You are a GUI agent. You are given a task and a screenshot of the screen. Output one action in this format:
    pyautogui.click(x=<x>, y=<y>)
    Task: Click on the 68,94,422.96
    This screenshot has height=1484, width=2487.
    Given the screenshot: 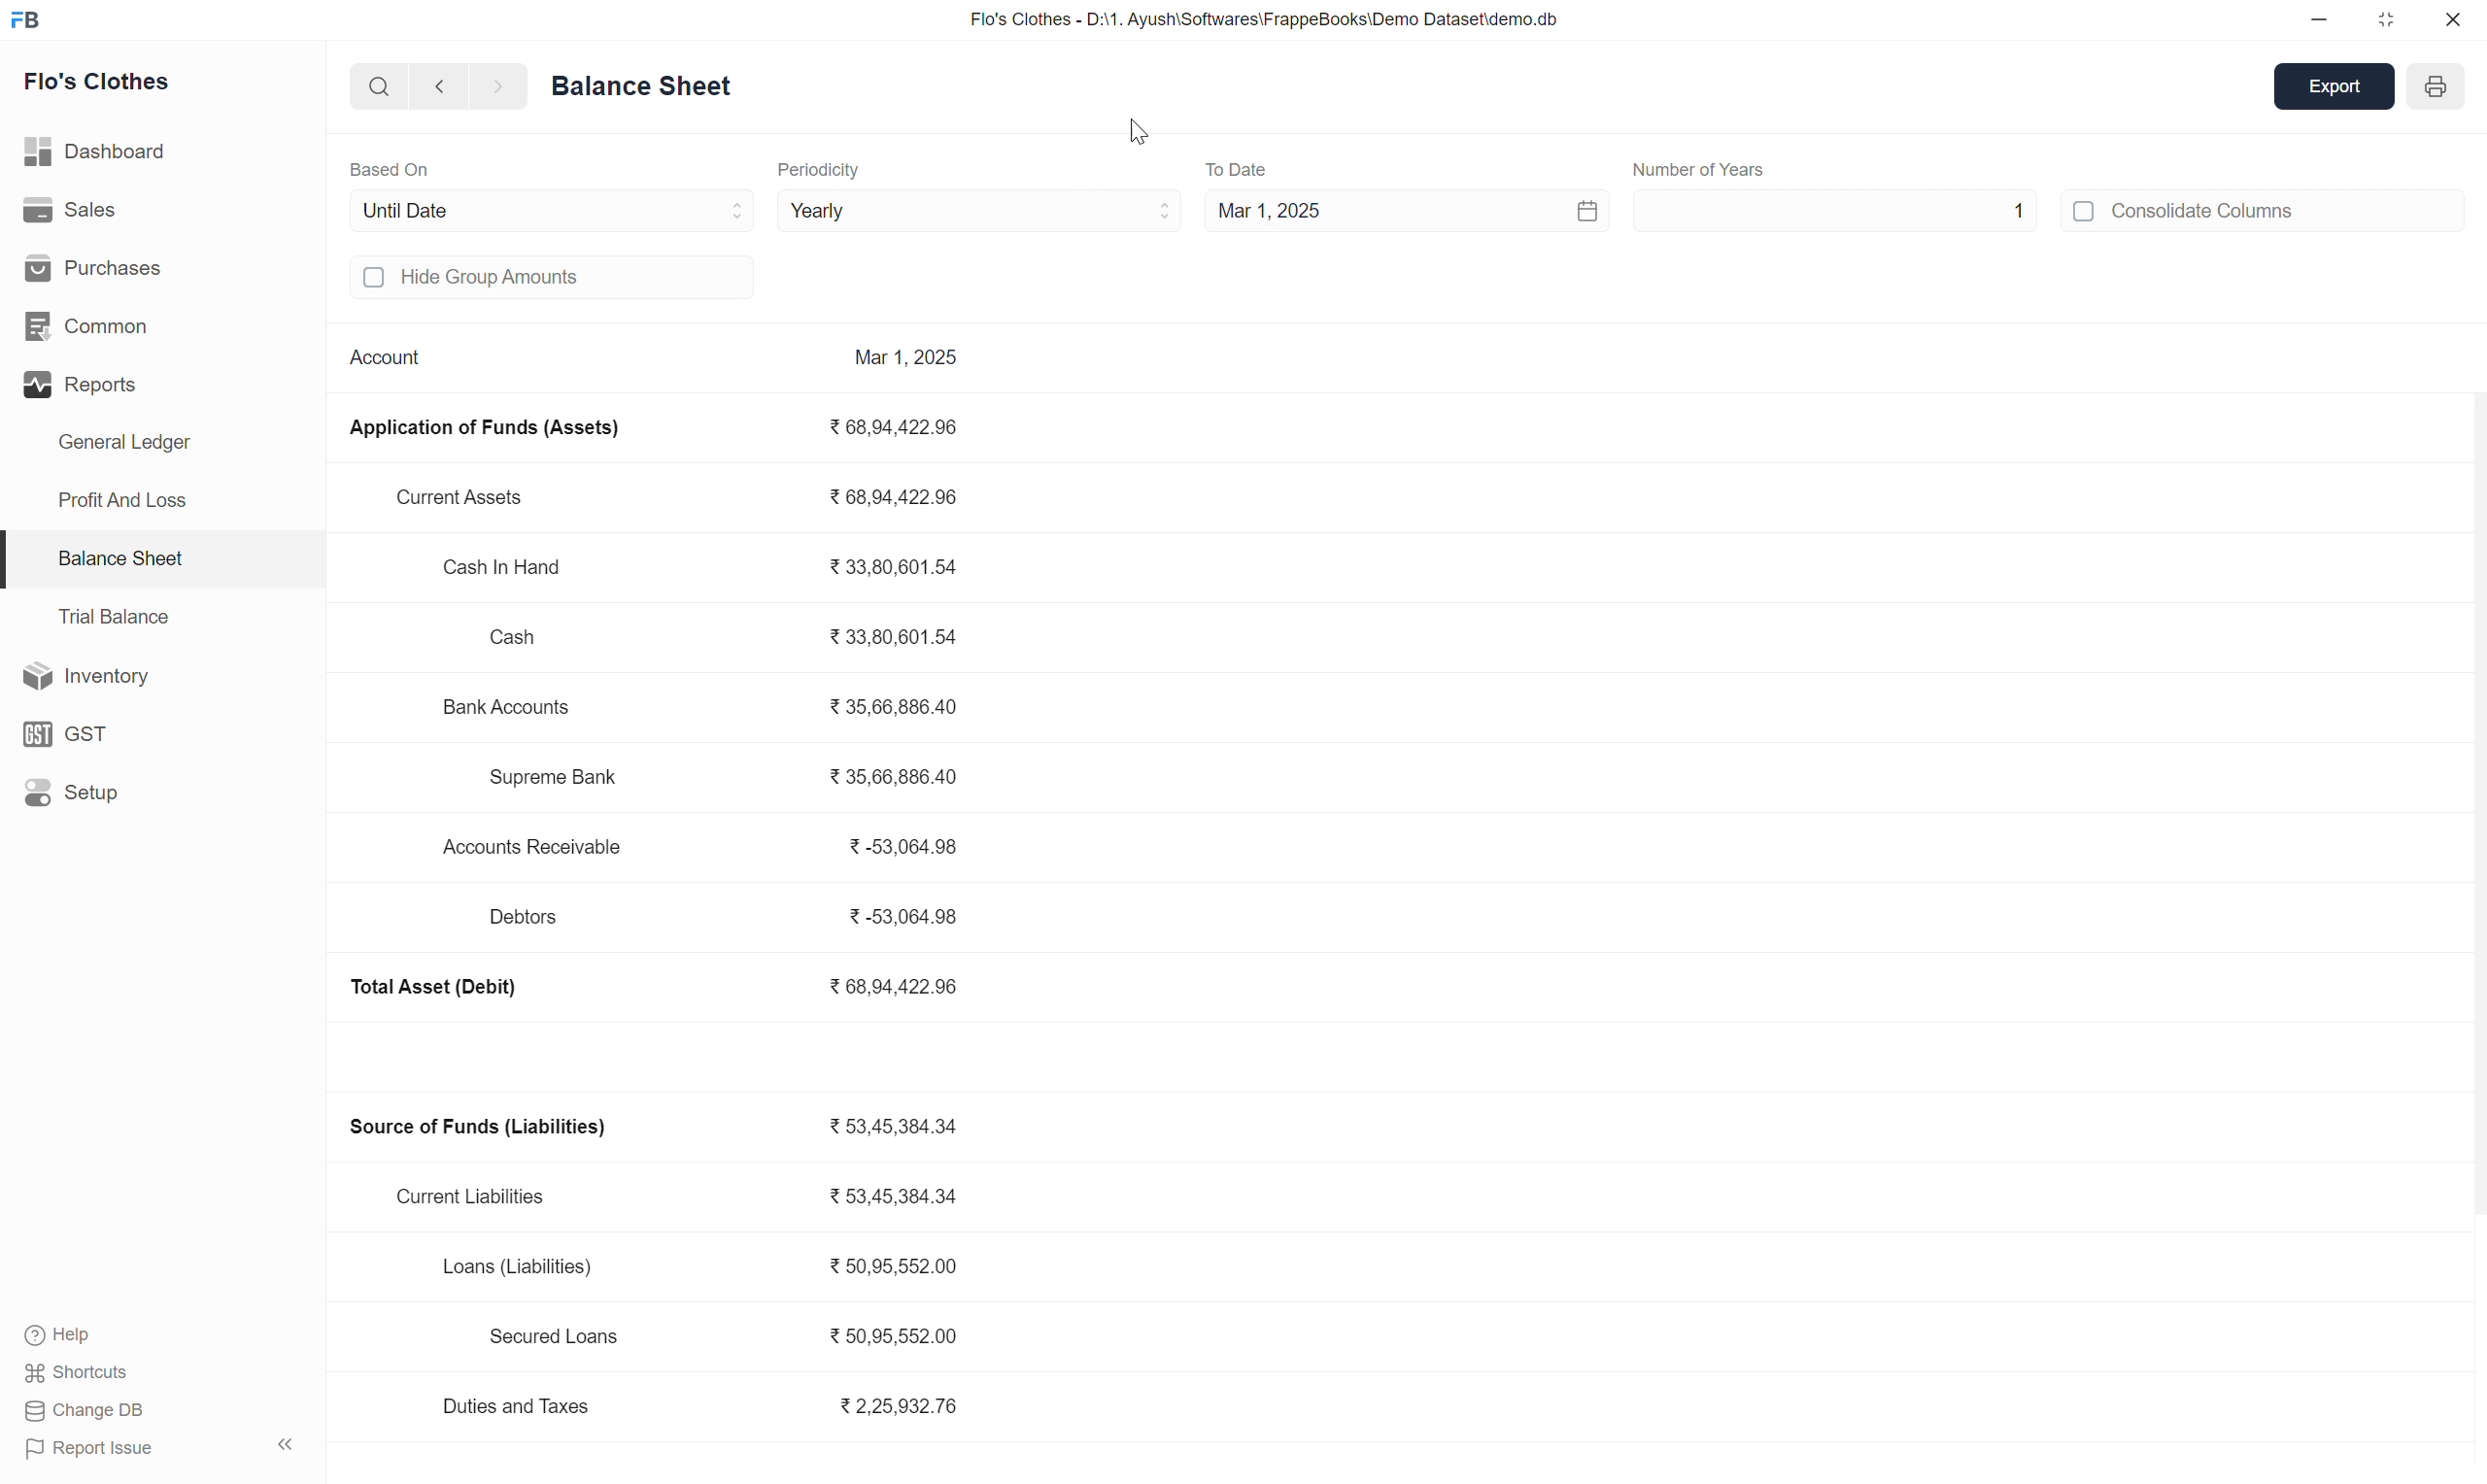 What is the action you would take?
    pyautogui.click(x=898, y=989)
    